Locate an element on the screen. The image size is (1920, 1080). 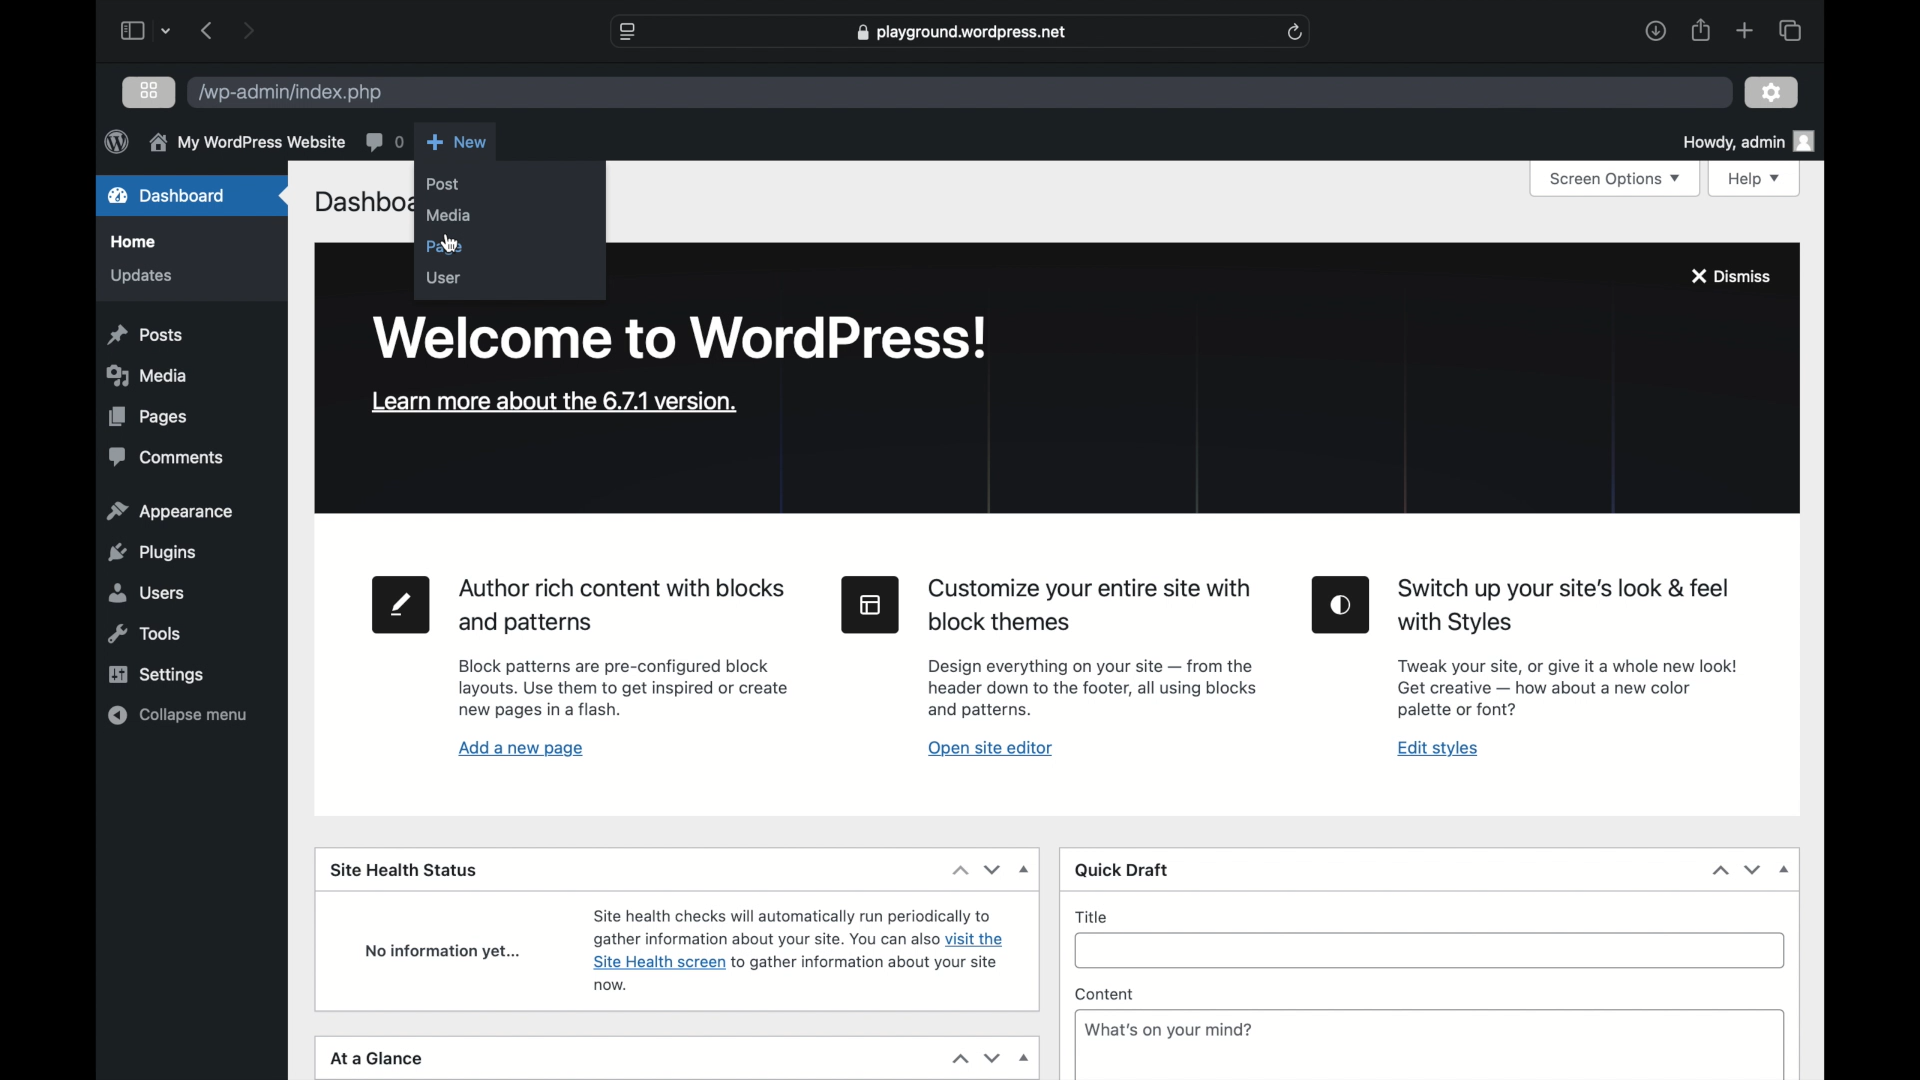
info is located at coordinates (799, 948).